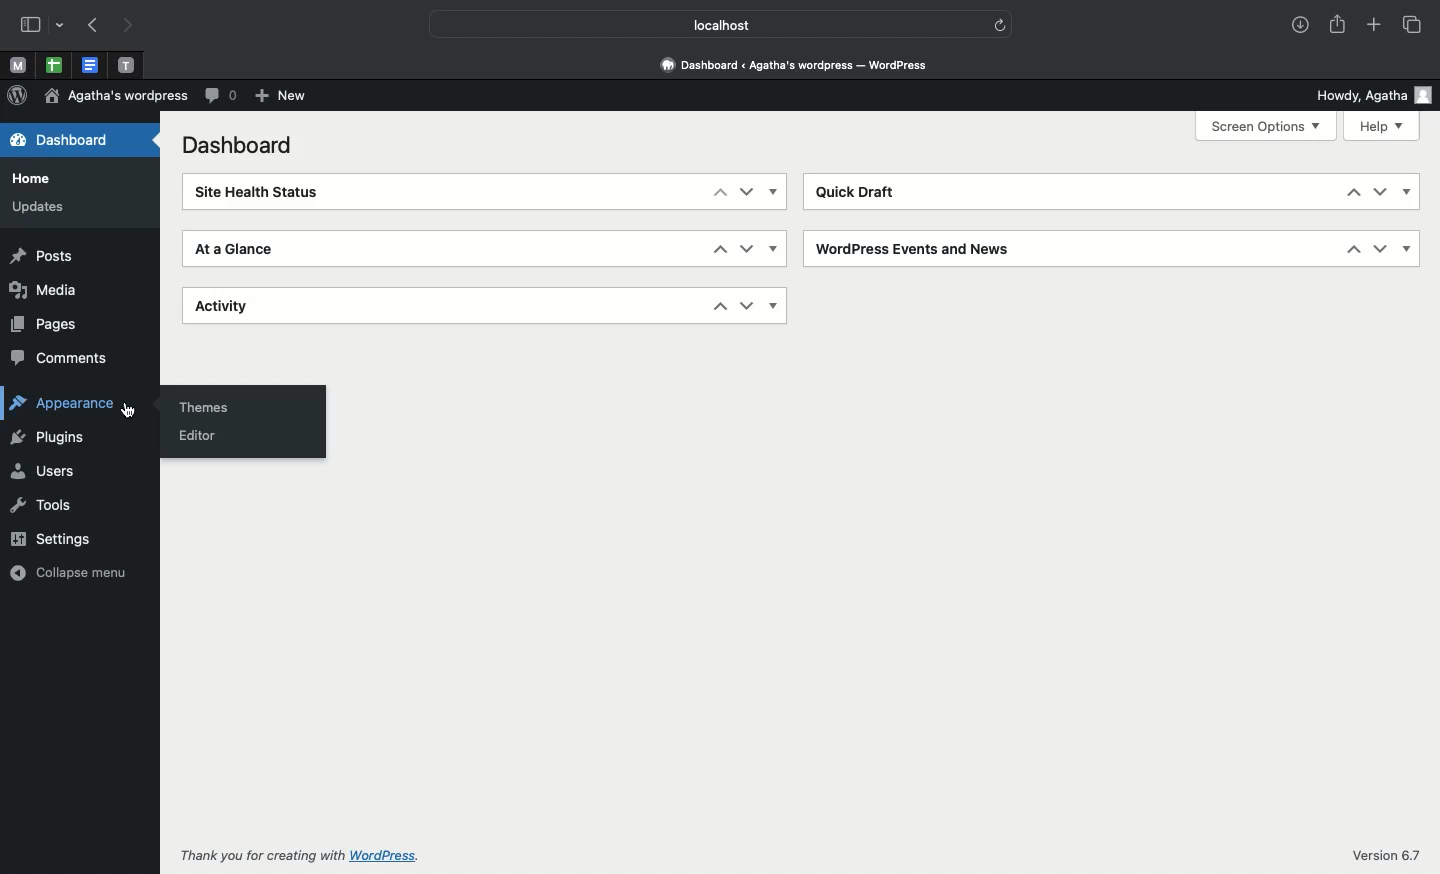 The image size is (1440, 874). Describe the element at coordinates (266, 192) in the screenshot. I see `Site health status` at that location.